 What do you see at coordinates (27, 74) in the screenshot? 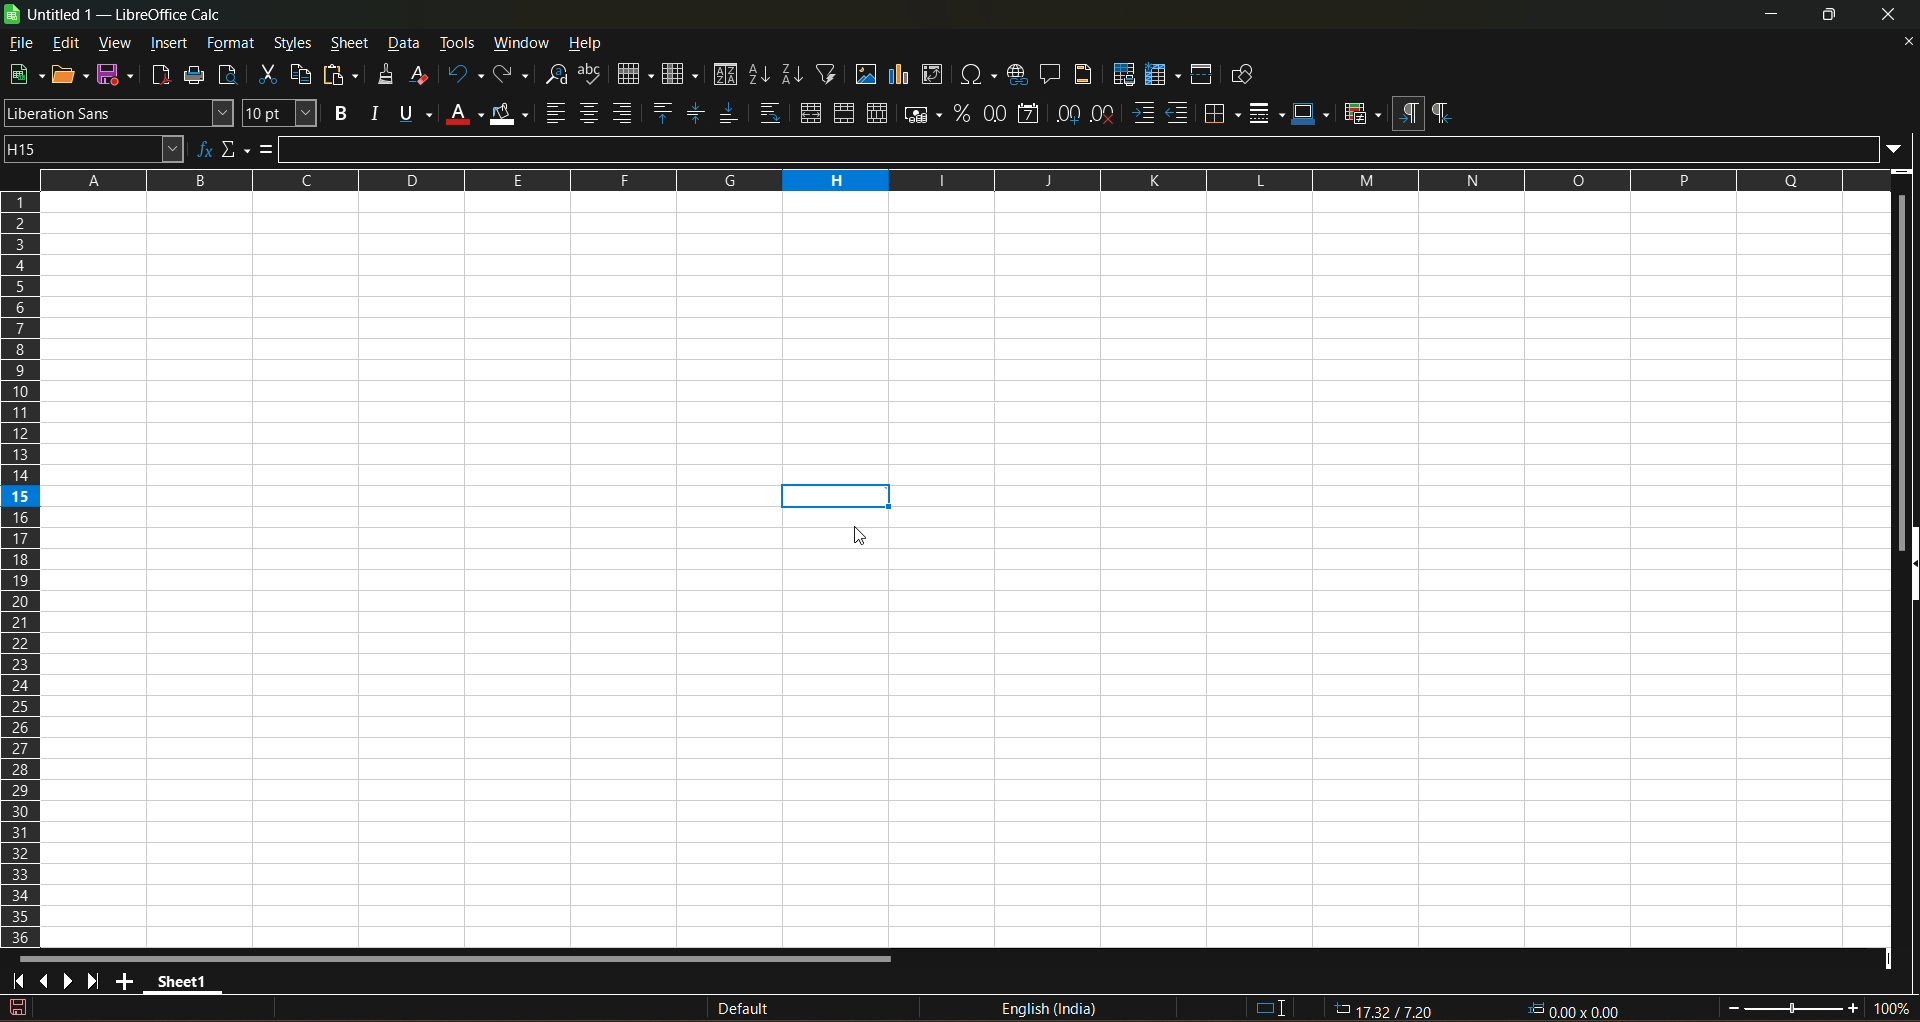
I see `new` at bounding box center [27, 74].